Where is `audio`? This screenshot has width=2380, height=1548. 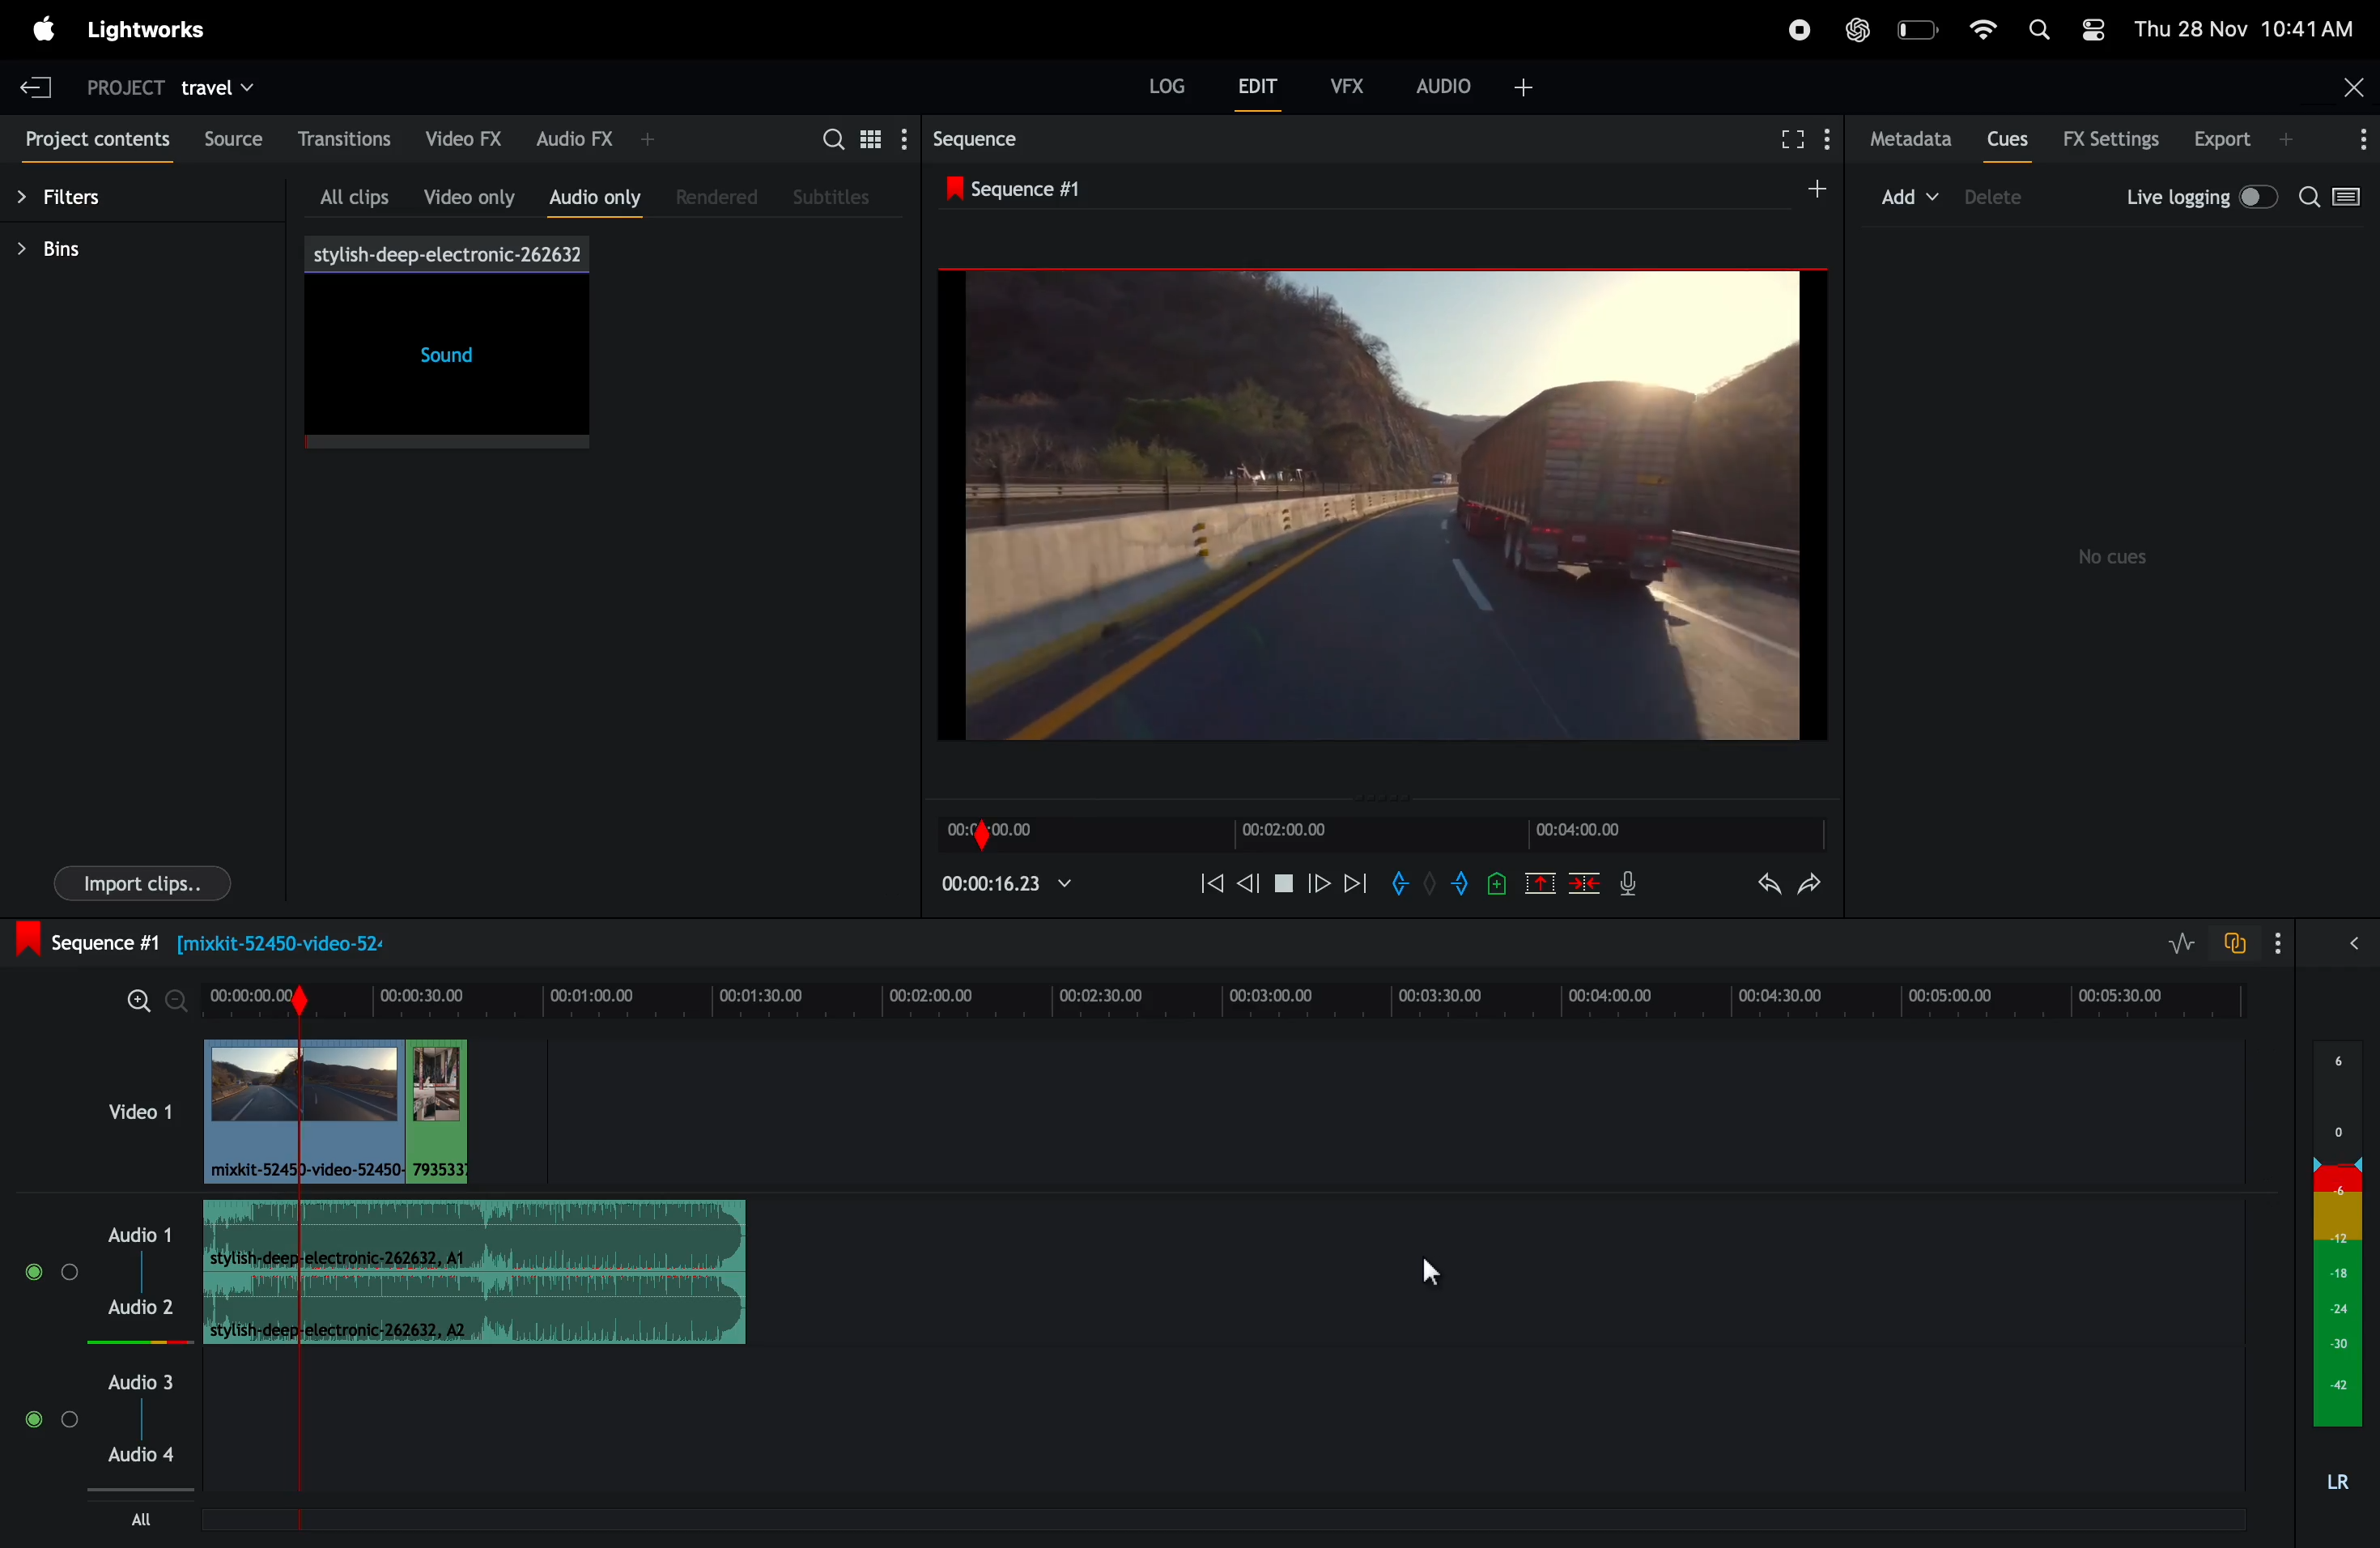
audio is located at coordinates (1475, 85).